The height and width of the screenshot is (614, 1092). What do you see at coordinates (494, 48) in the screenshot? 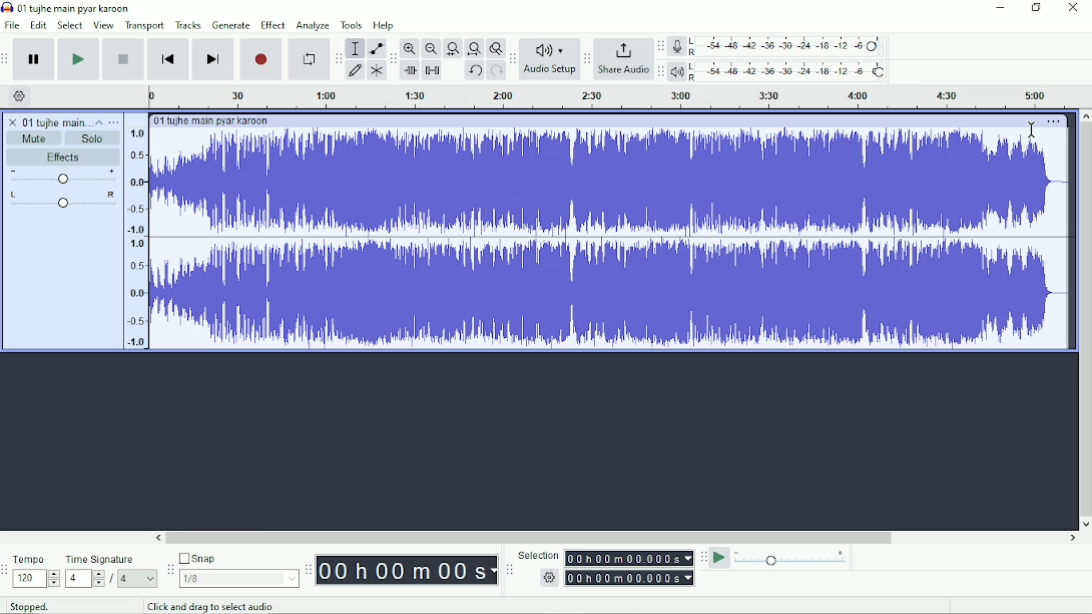
I see `Zoom toggle` at bounding box center [494, 48].